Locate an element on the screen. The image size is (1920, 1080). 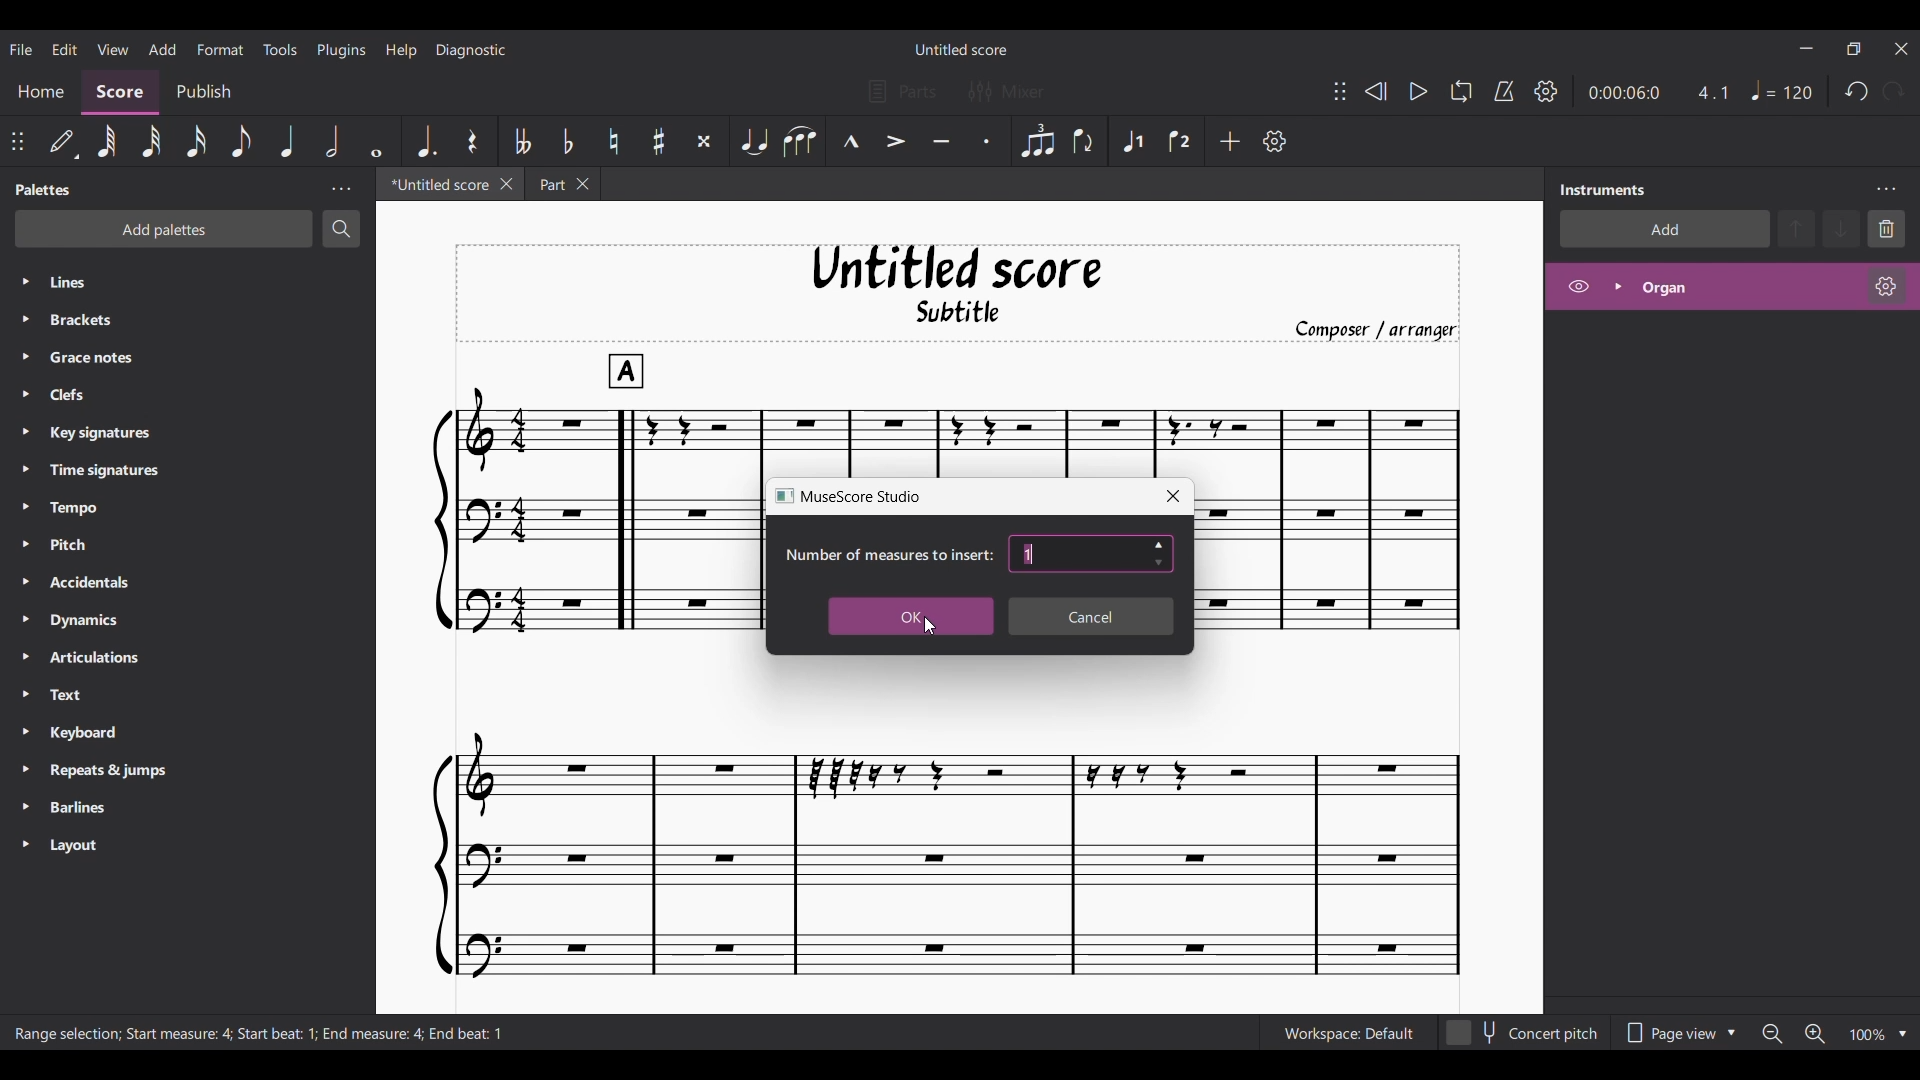
Current Workspace setting is located at coordinates (1348, 1033).